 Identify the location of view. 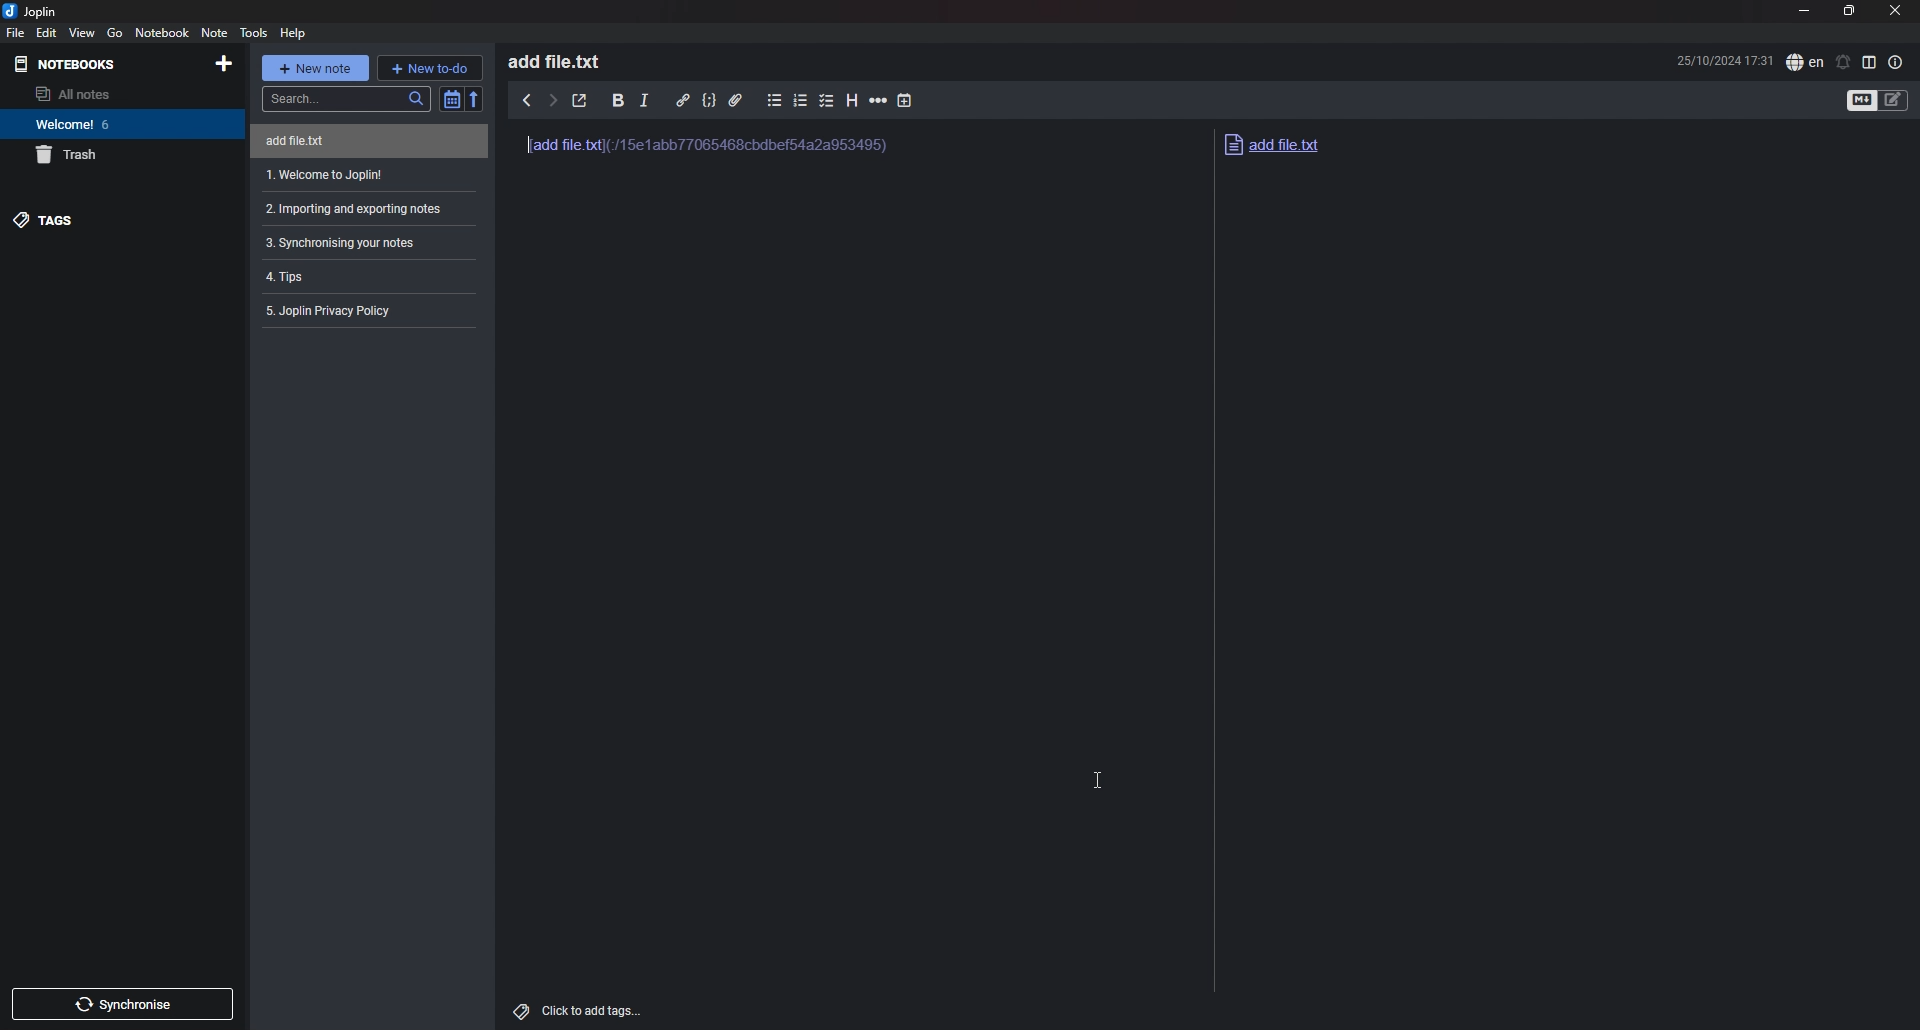
(83, 32).